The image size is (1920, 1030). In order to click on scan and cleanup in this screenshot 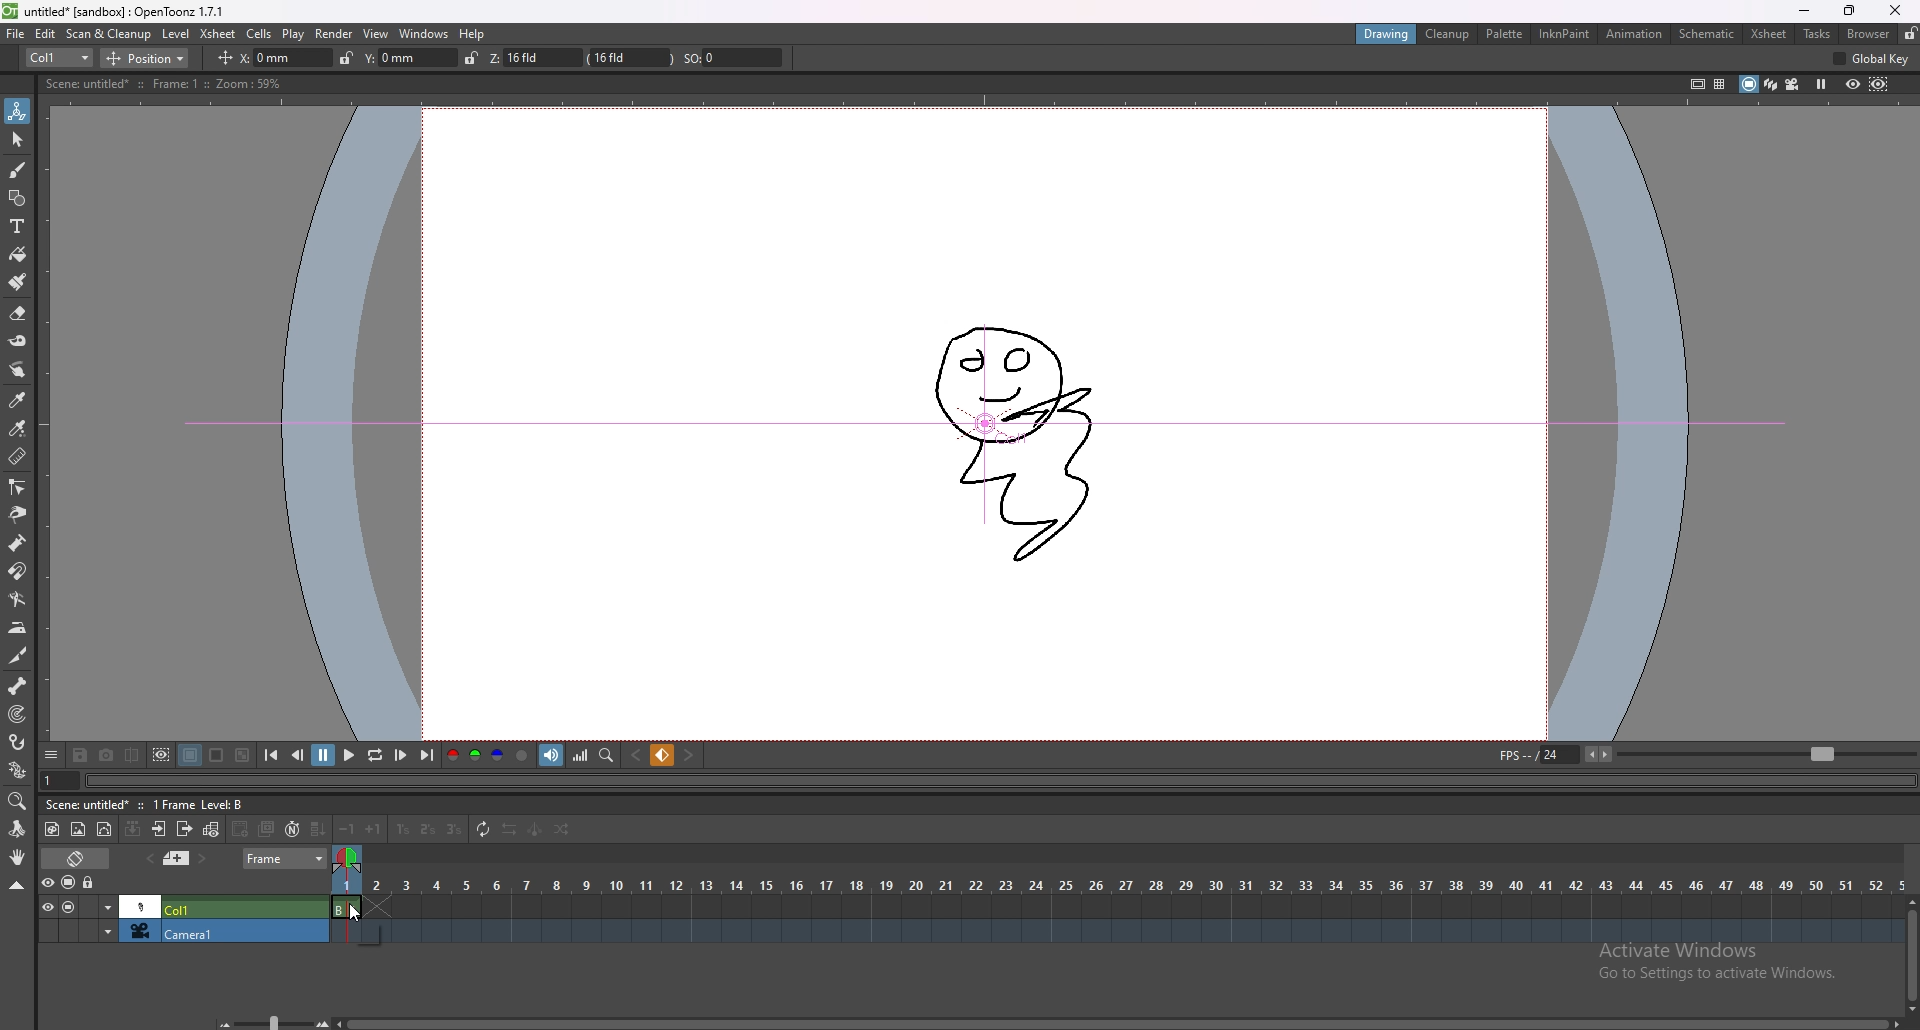, I will do `click(109, 33)`.